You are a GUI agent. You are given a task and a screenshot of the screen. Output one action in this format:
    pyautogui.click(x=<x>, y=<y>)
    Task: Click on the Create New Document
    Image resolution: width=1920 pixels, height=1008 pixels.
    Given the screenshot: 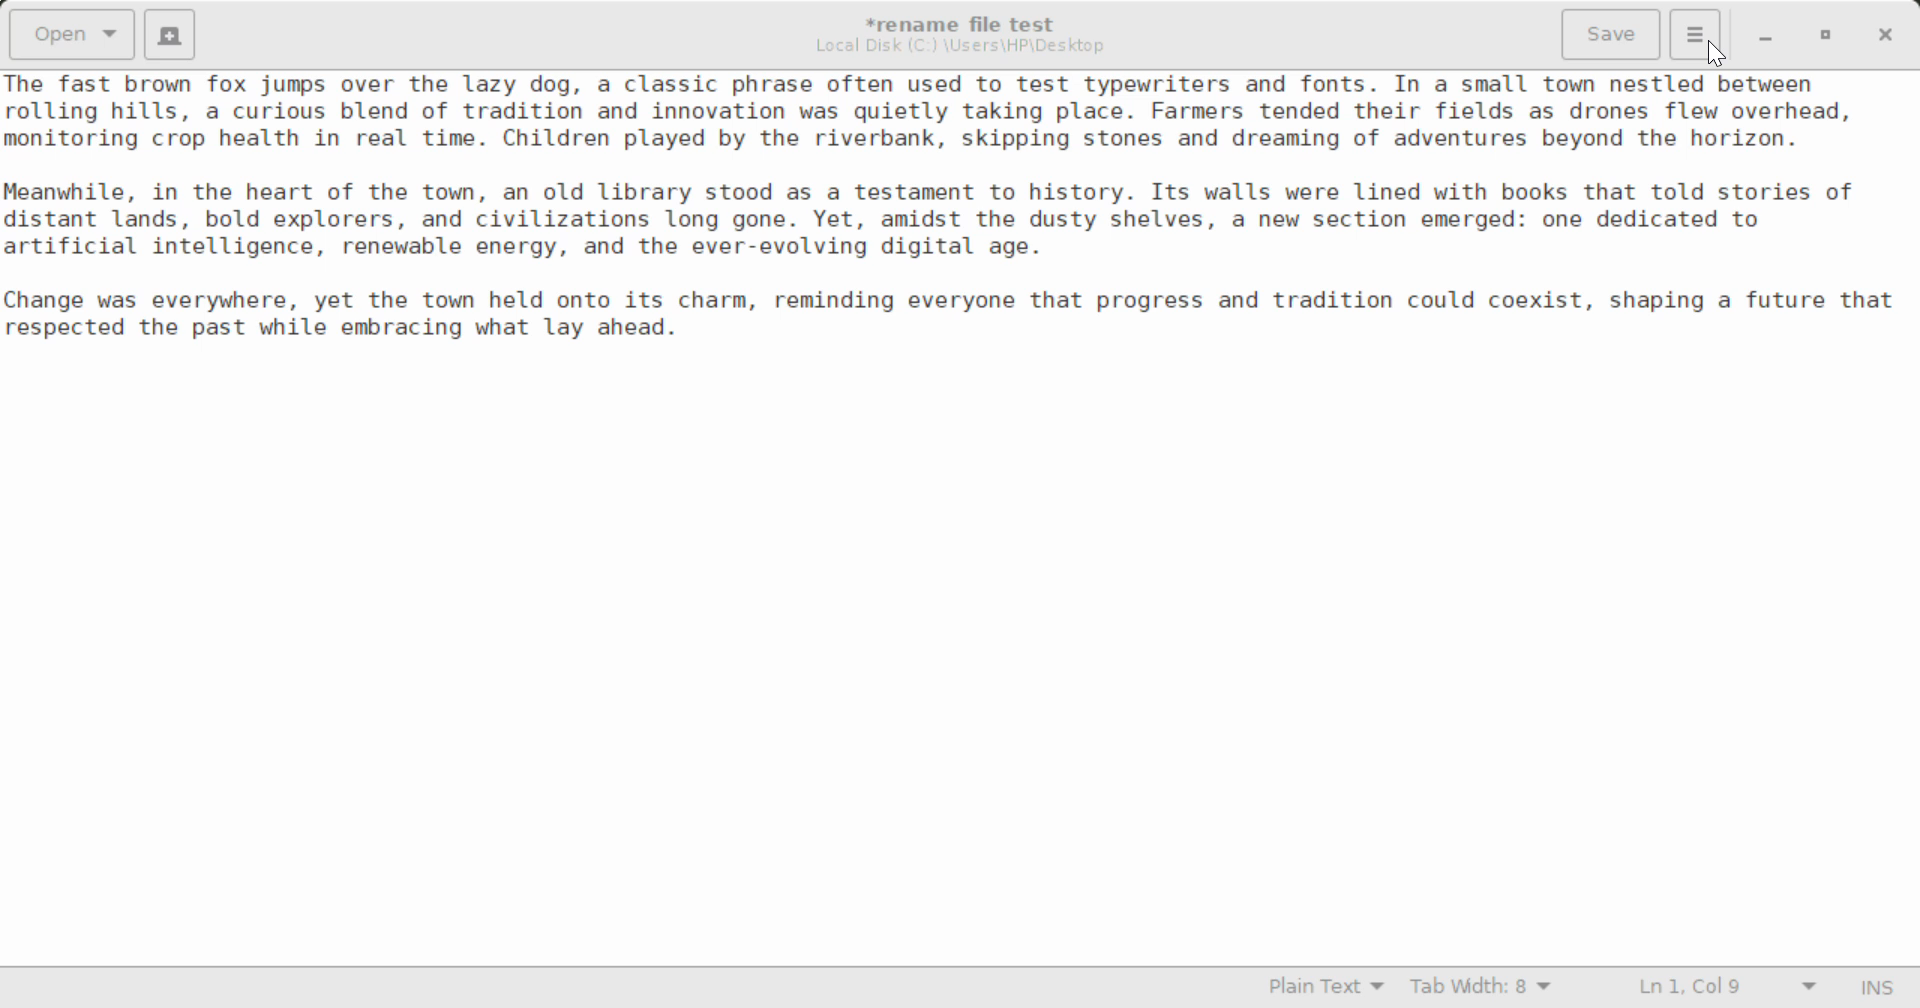 What is the action you would take?
    pyautogui.click(x=173, y=34)
    